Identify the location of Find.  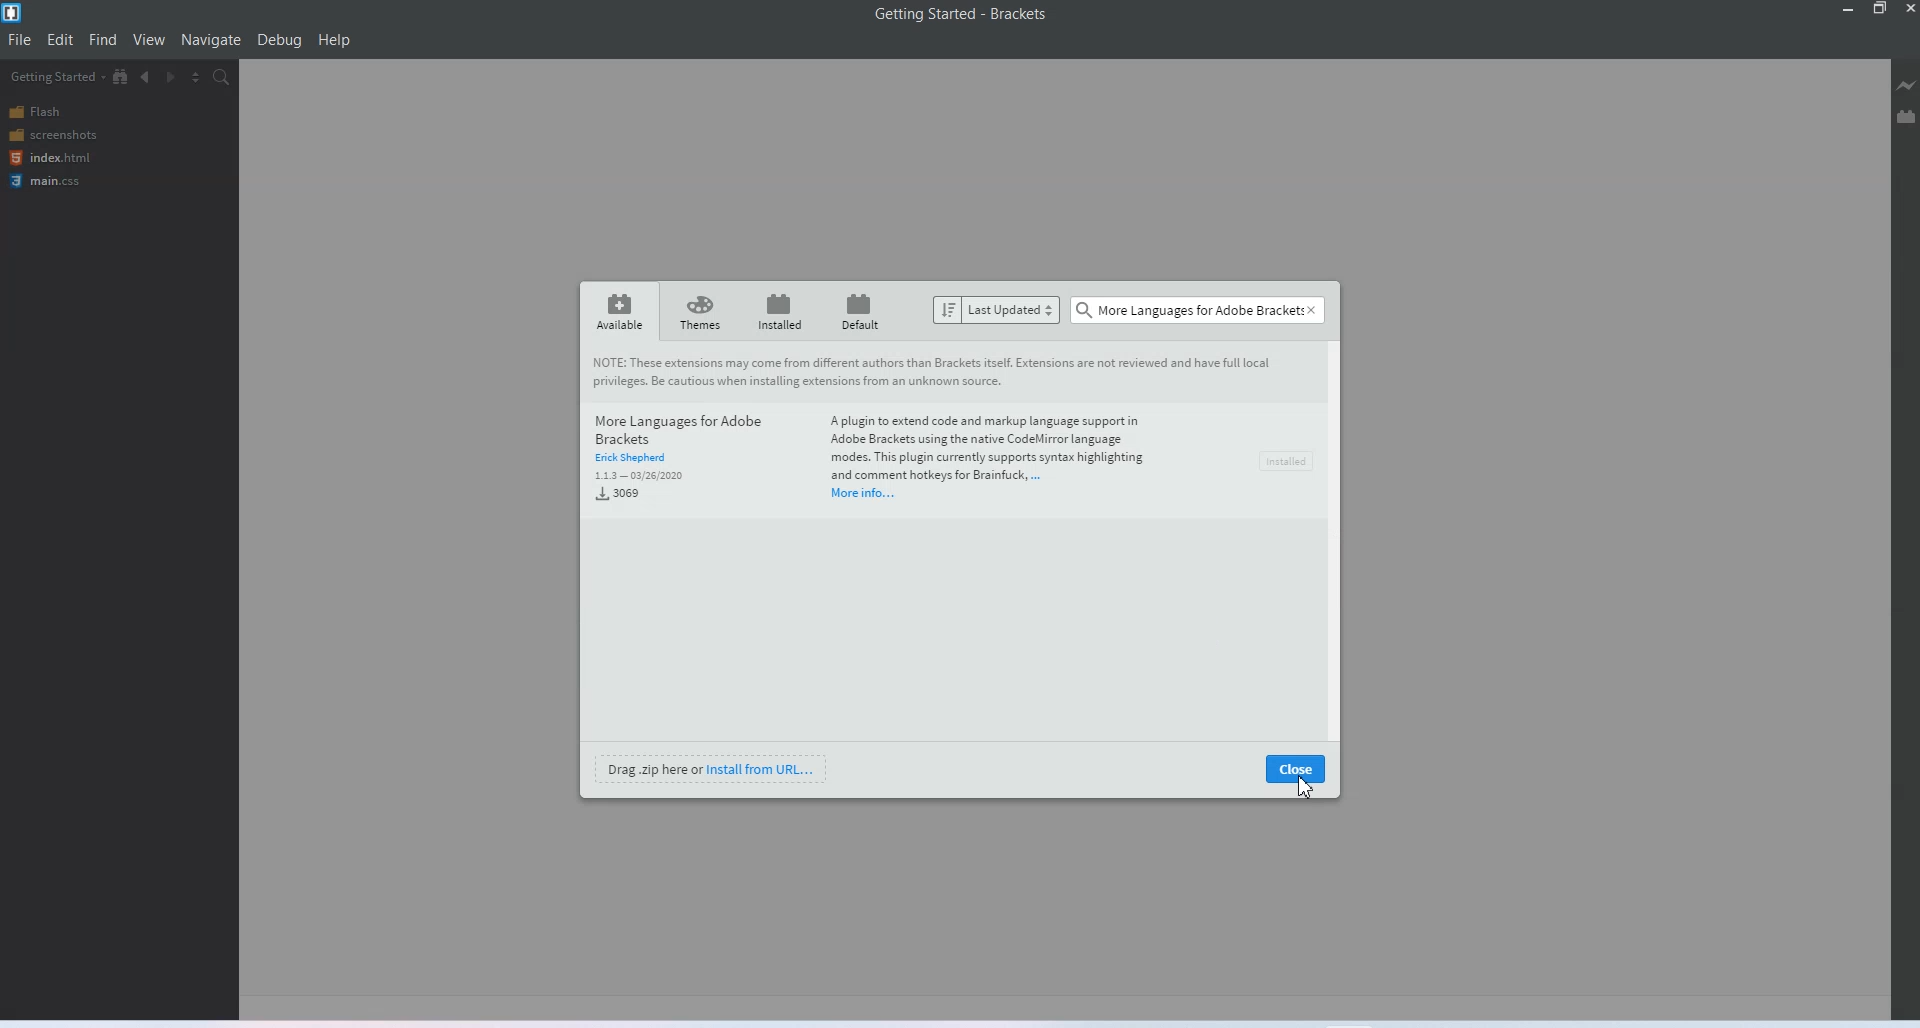
(103, 40).